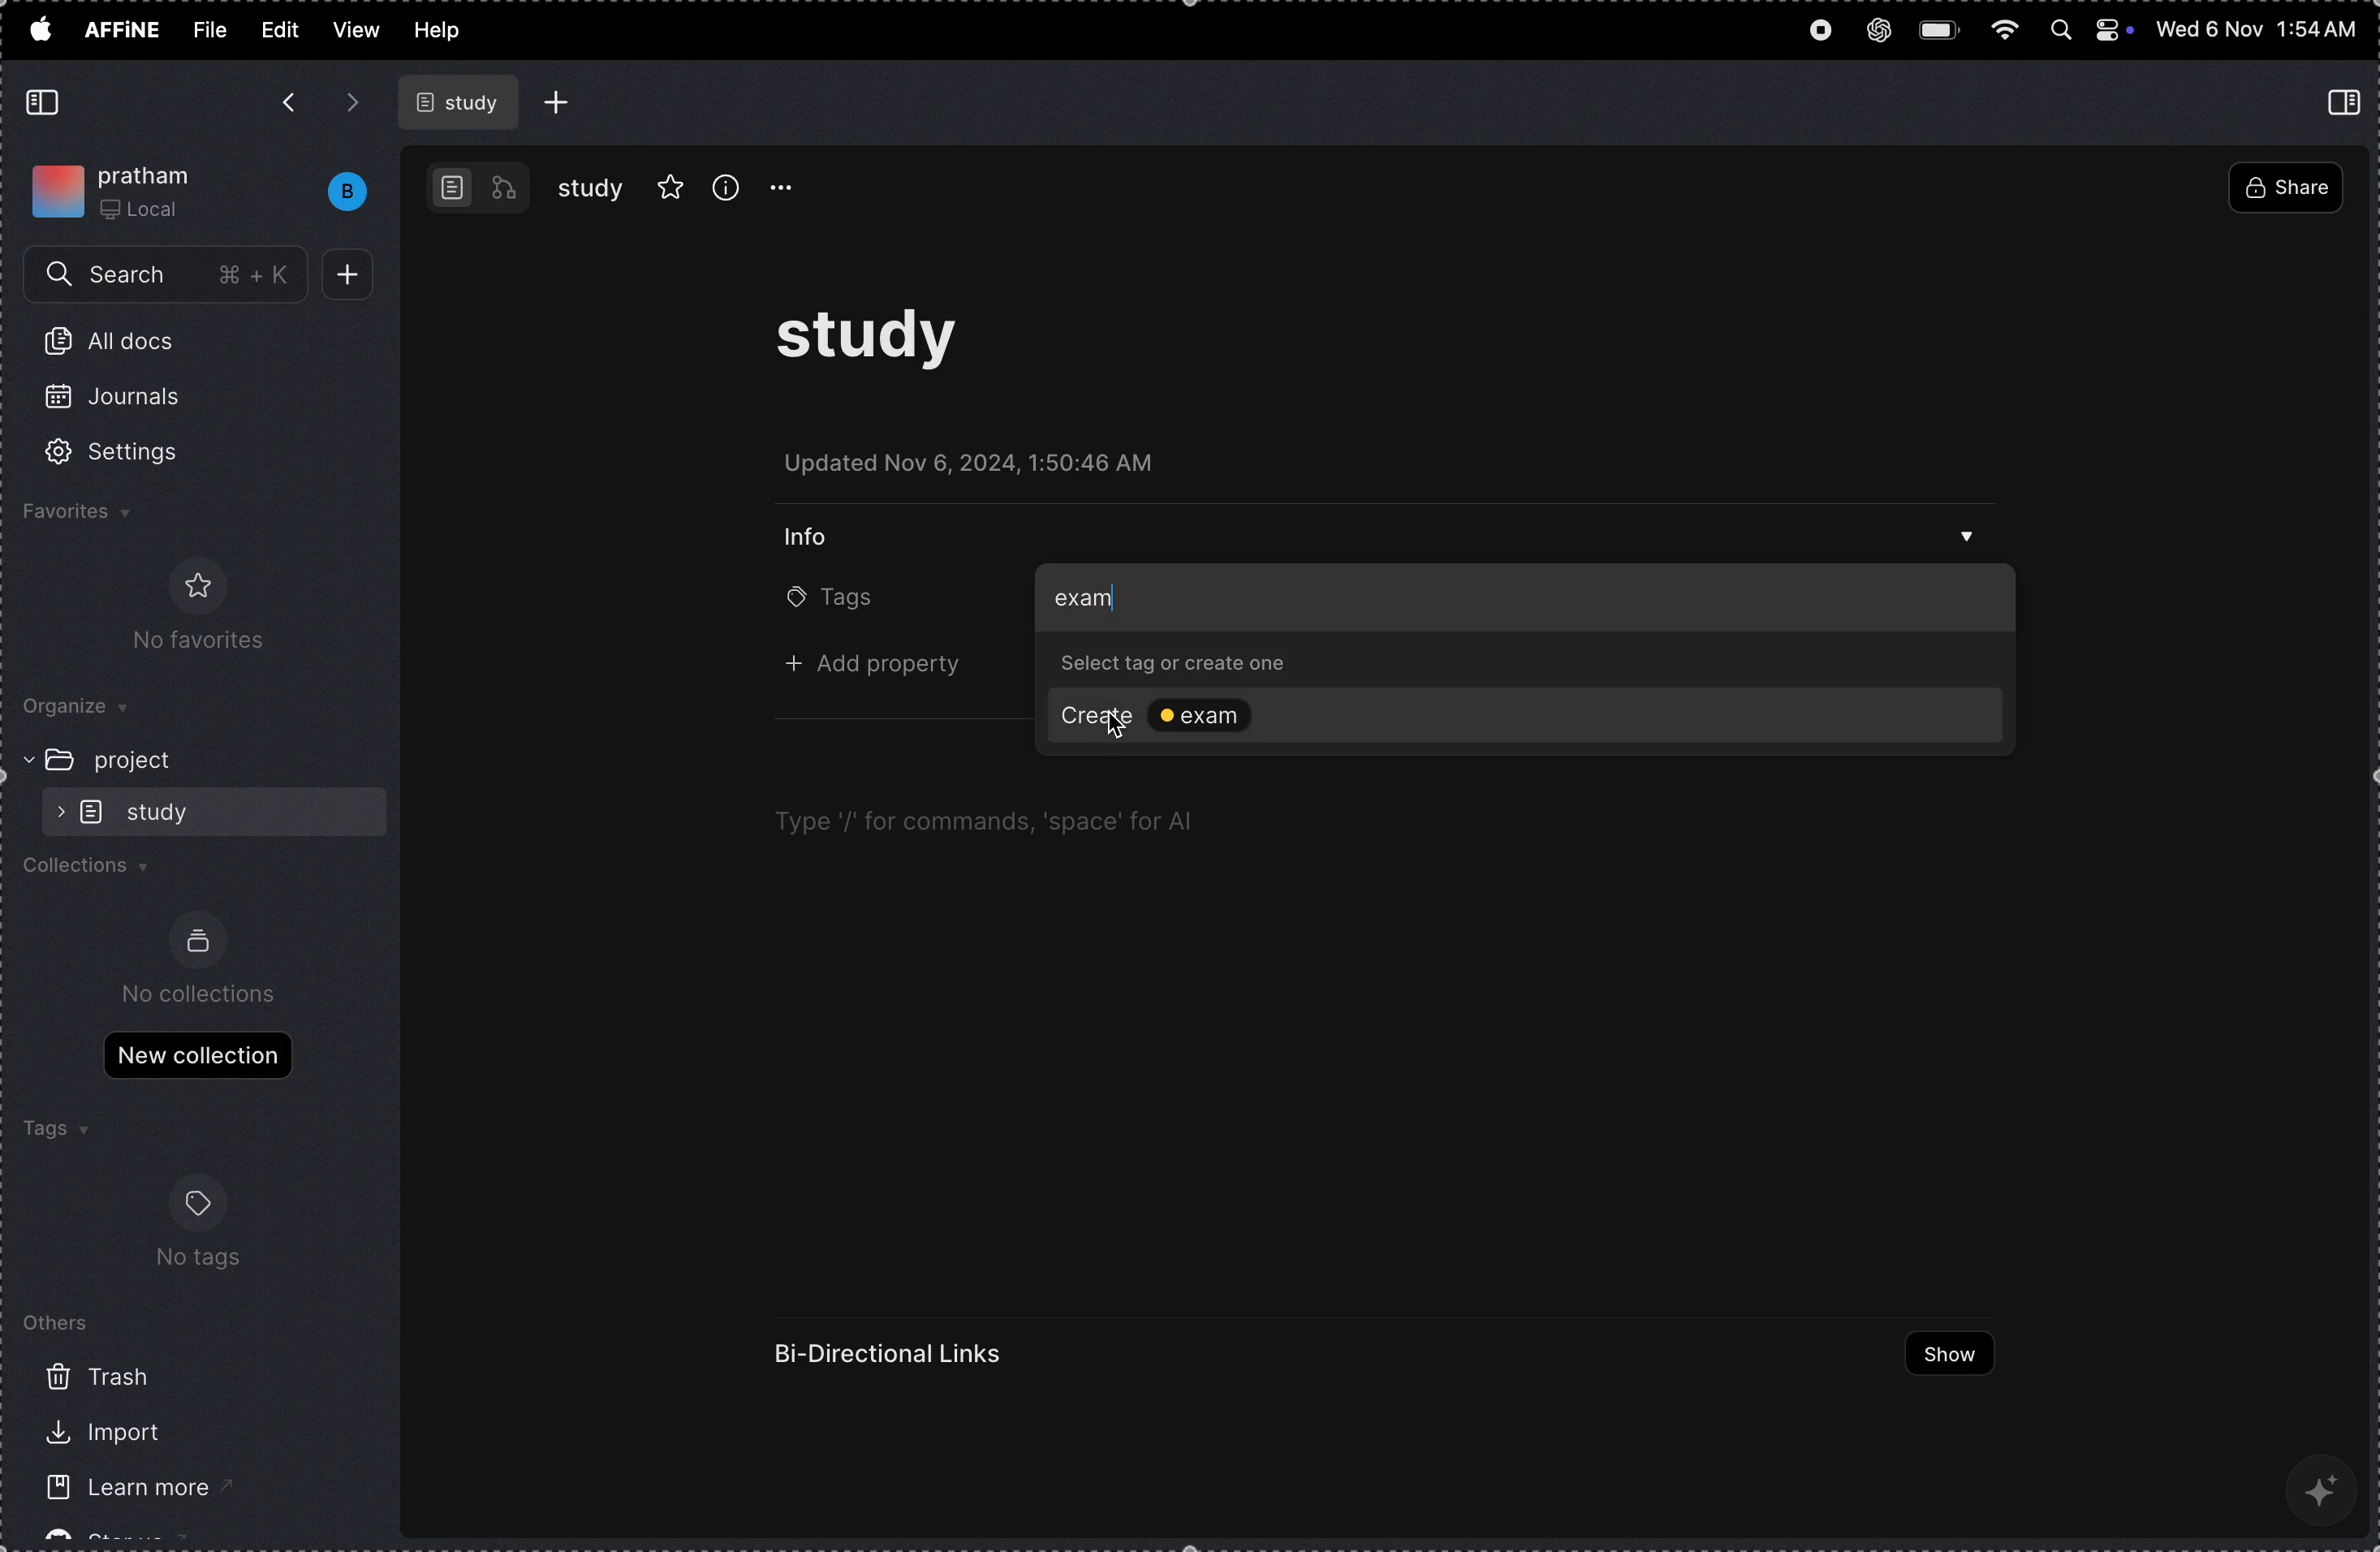  Describe the element at coordinates (462, 102) in the screenshot. I see `study file` at that location.